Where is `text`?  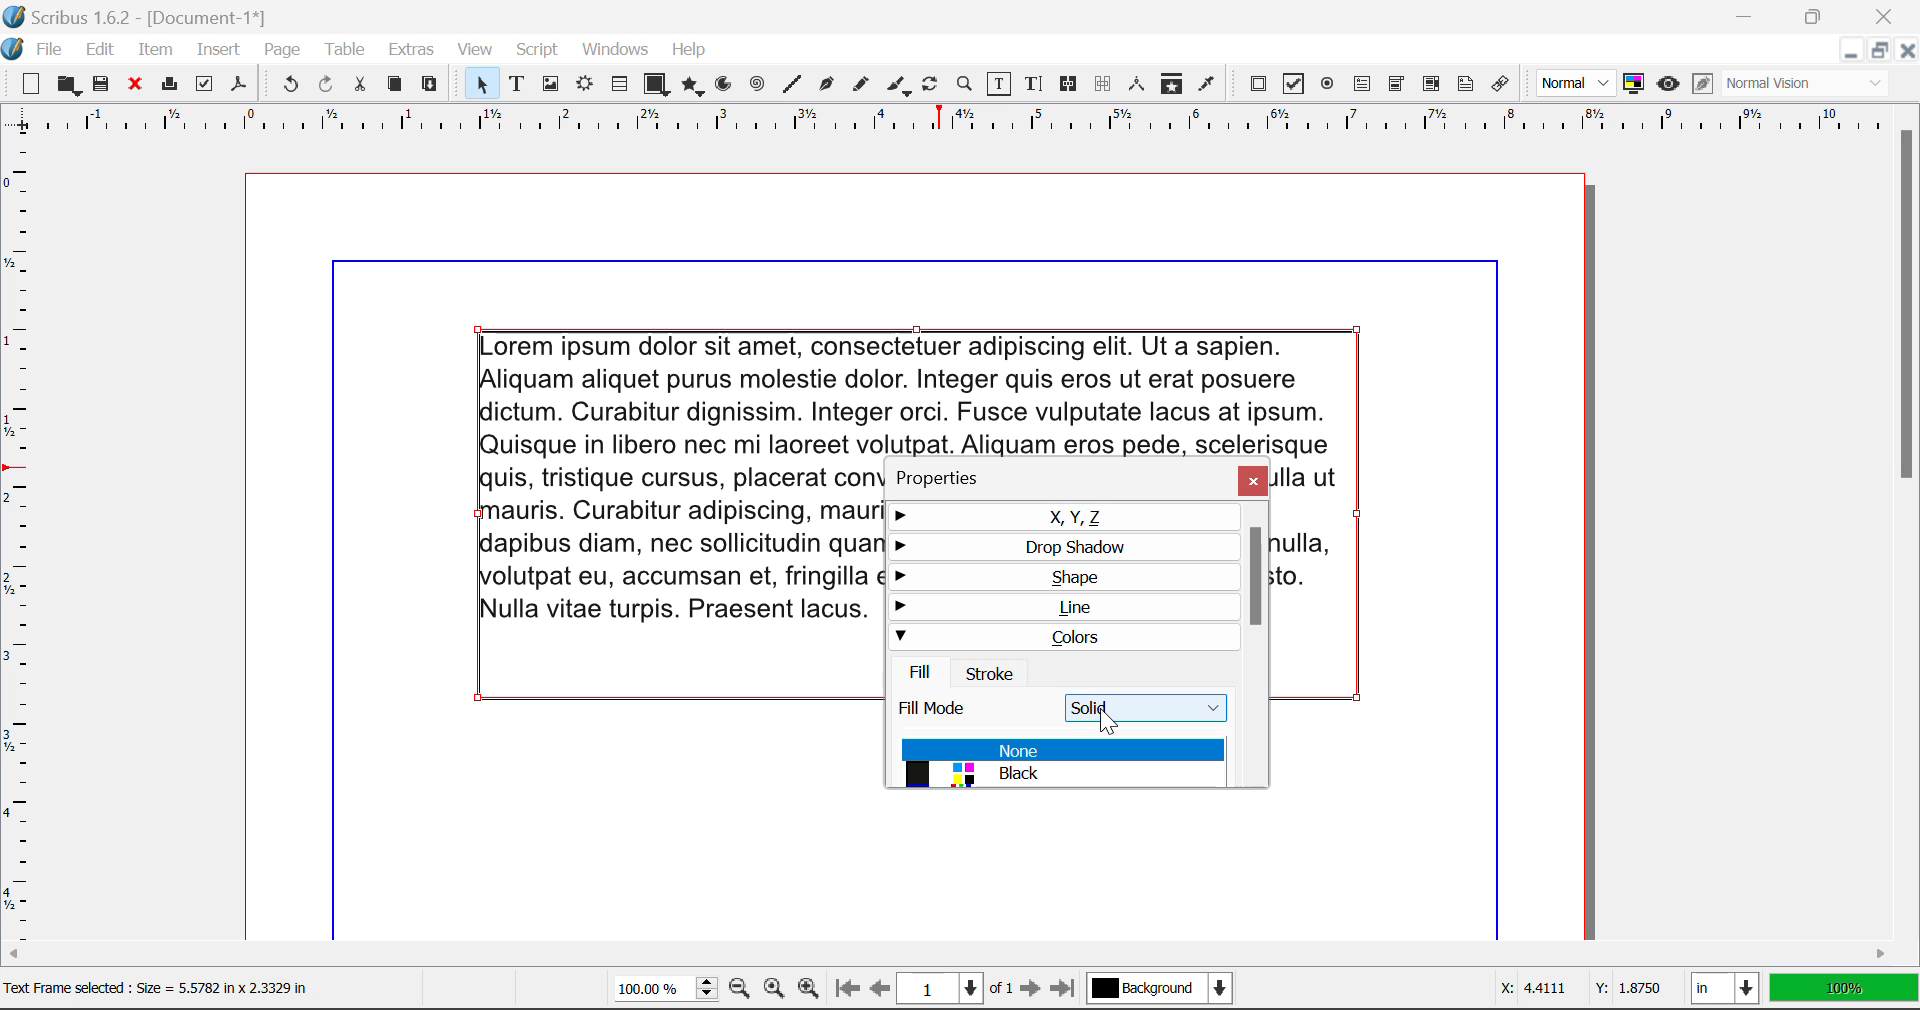 text is located at coordinates (680, 544).